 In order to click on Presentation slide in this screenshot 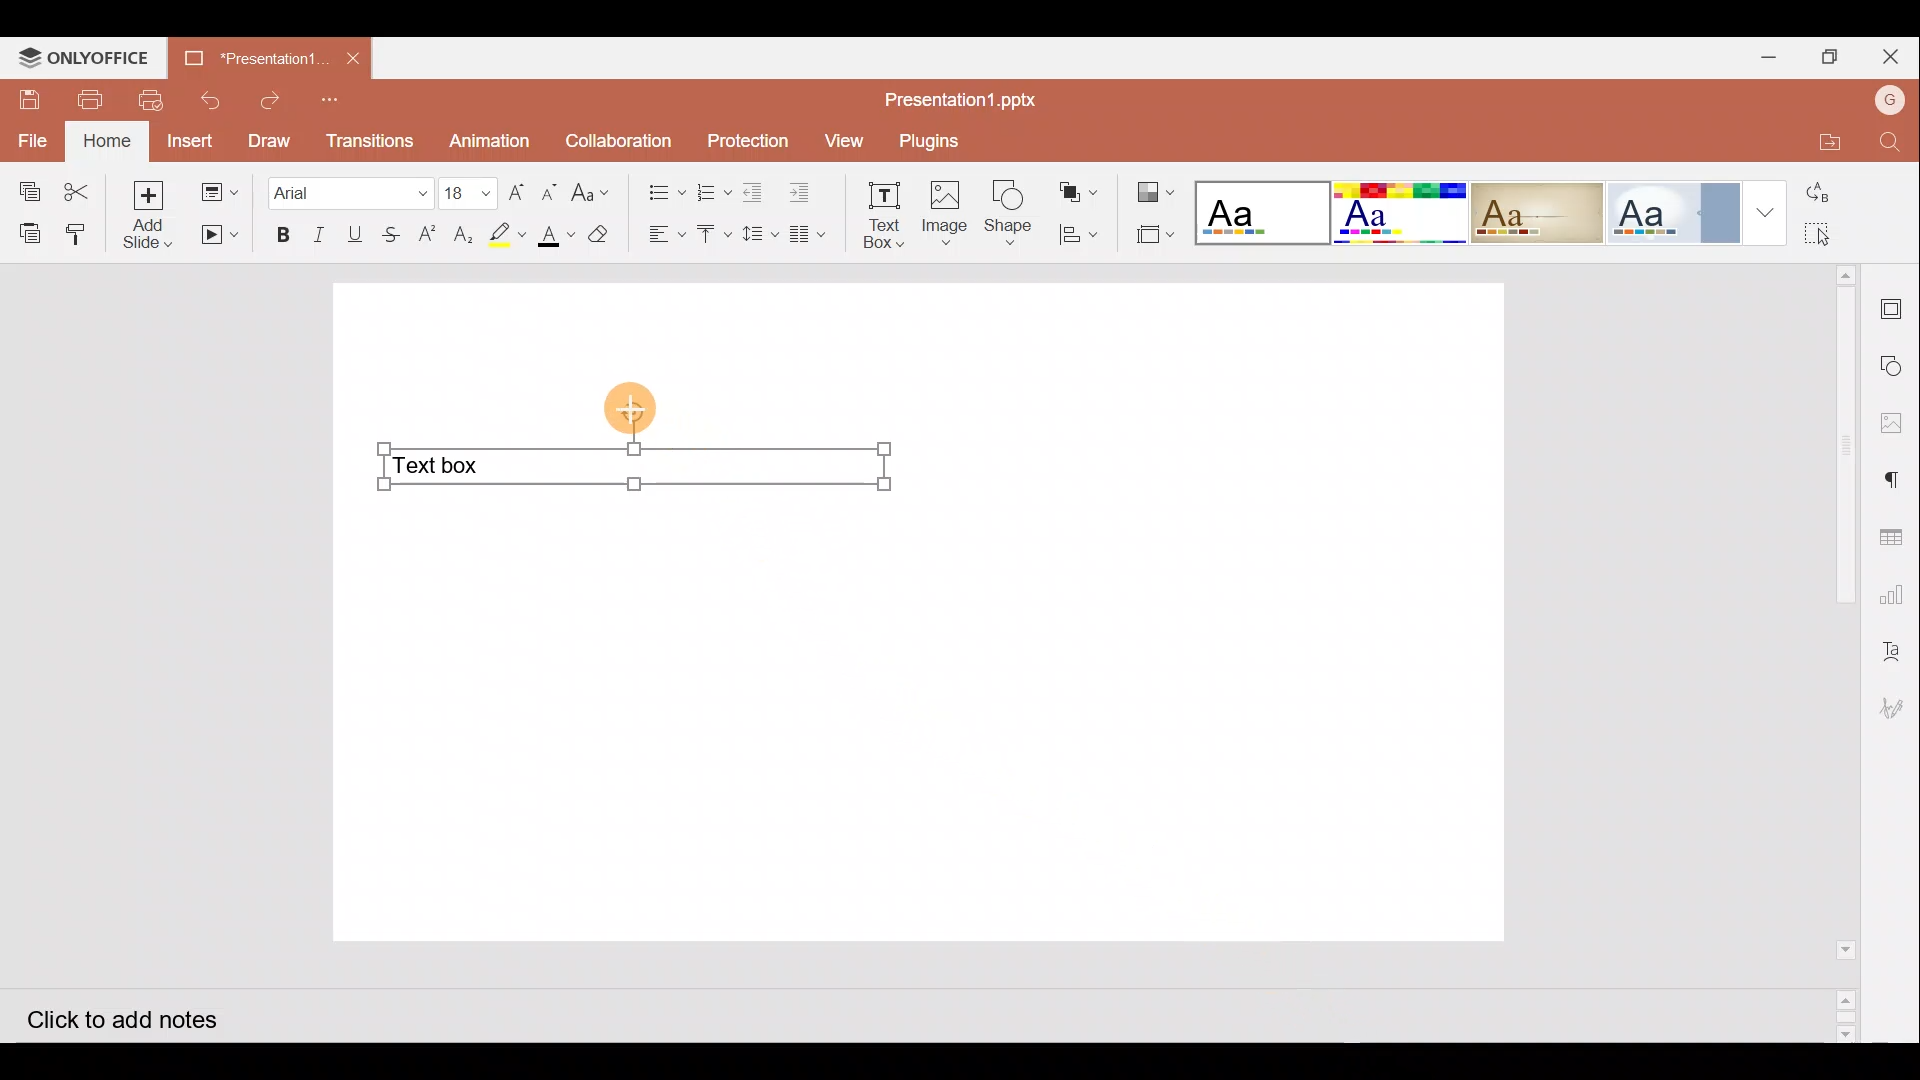, I will do `click(1213, 606)`.